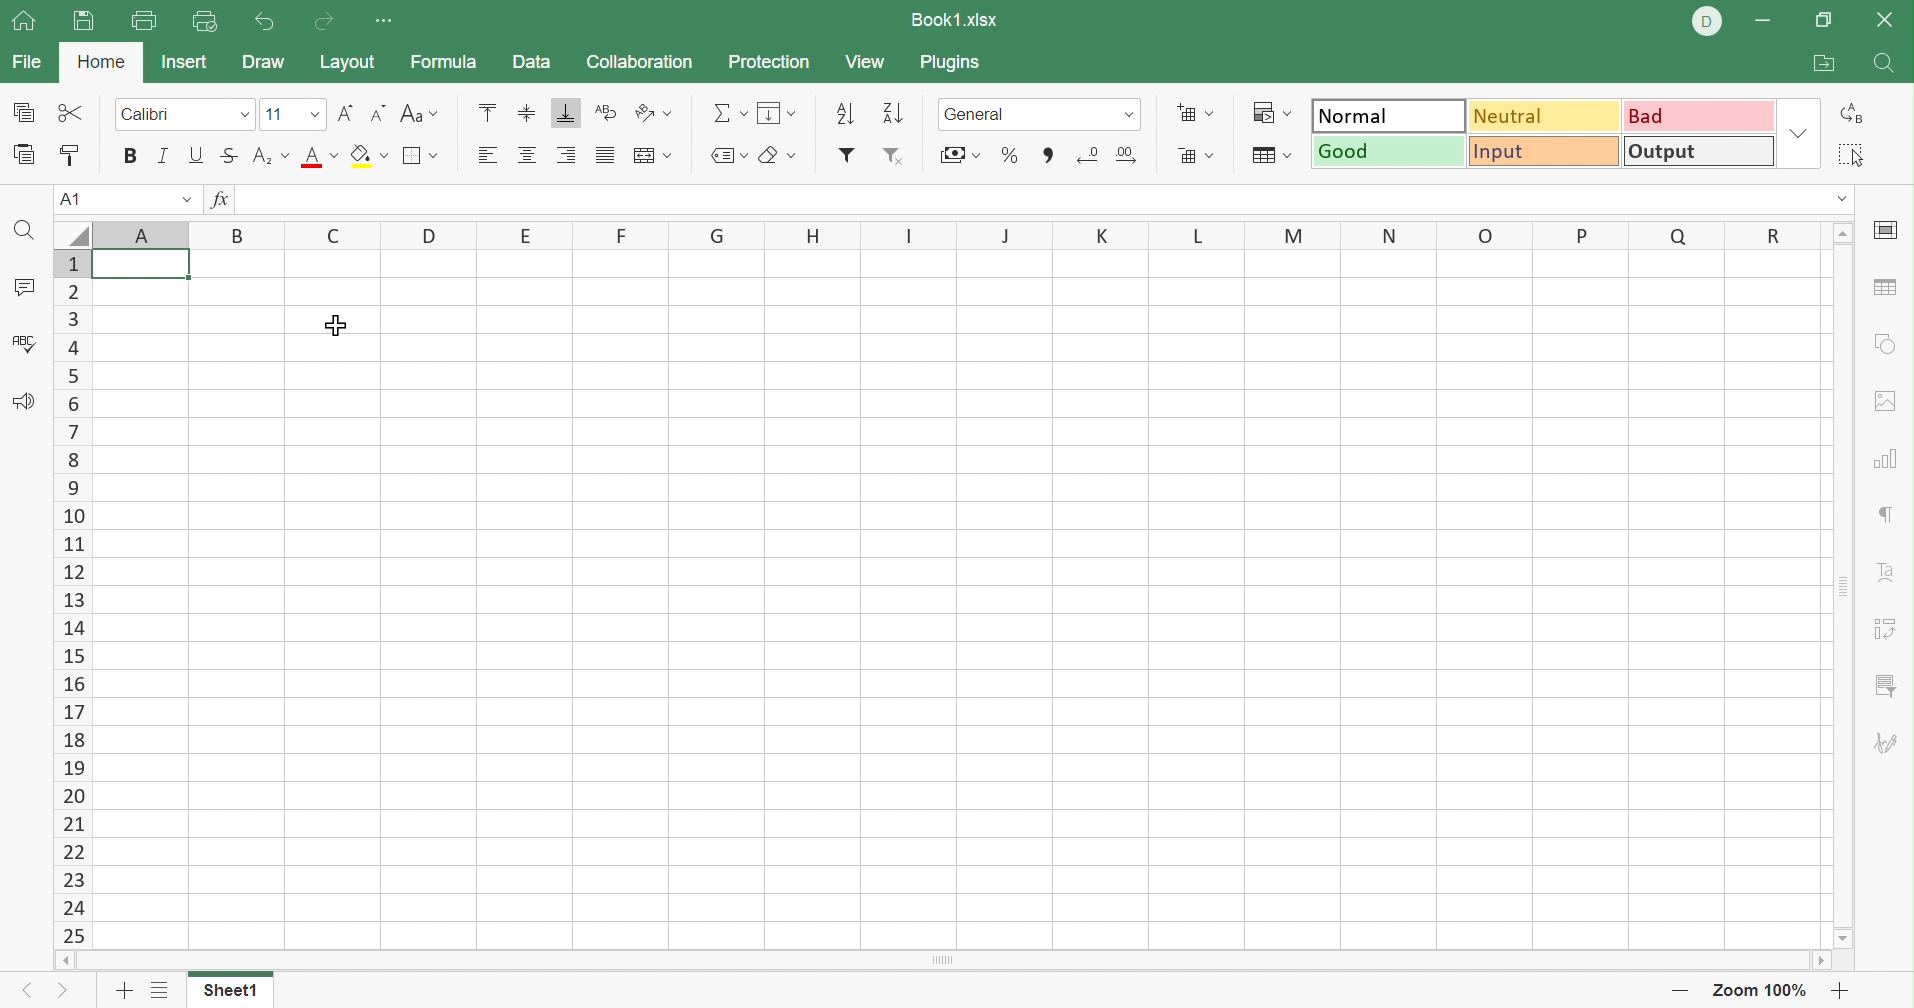 The image size is (1914, 1008). I want to click on Cell settings, so click(1887, 231).